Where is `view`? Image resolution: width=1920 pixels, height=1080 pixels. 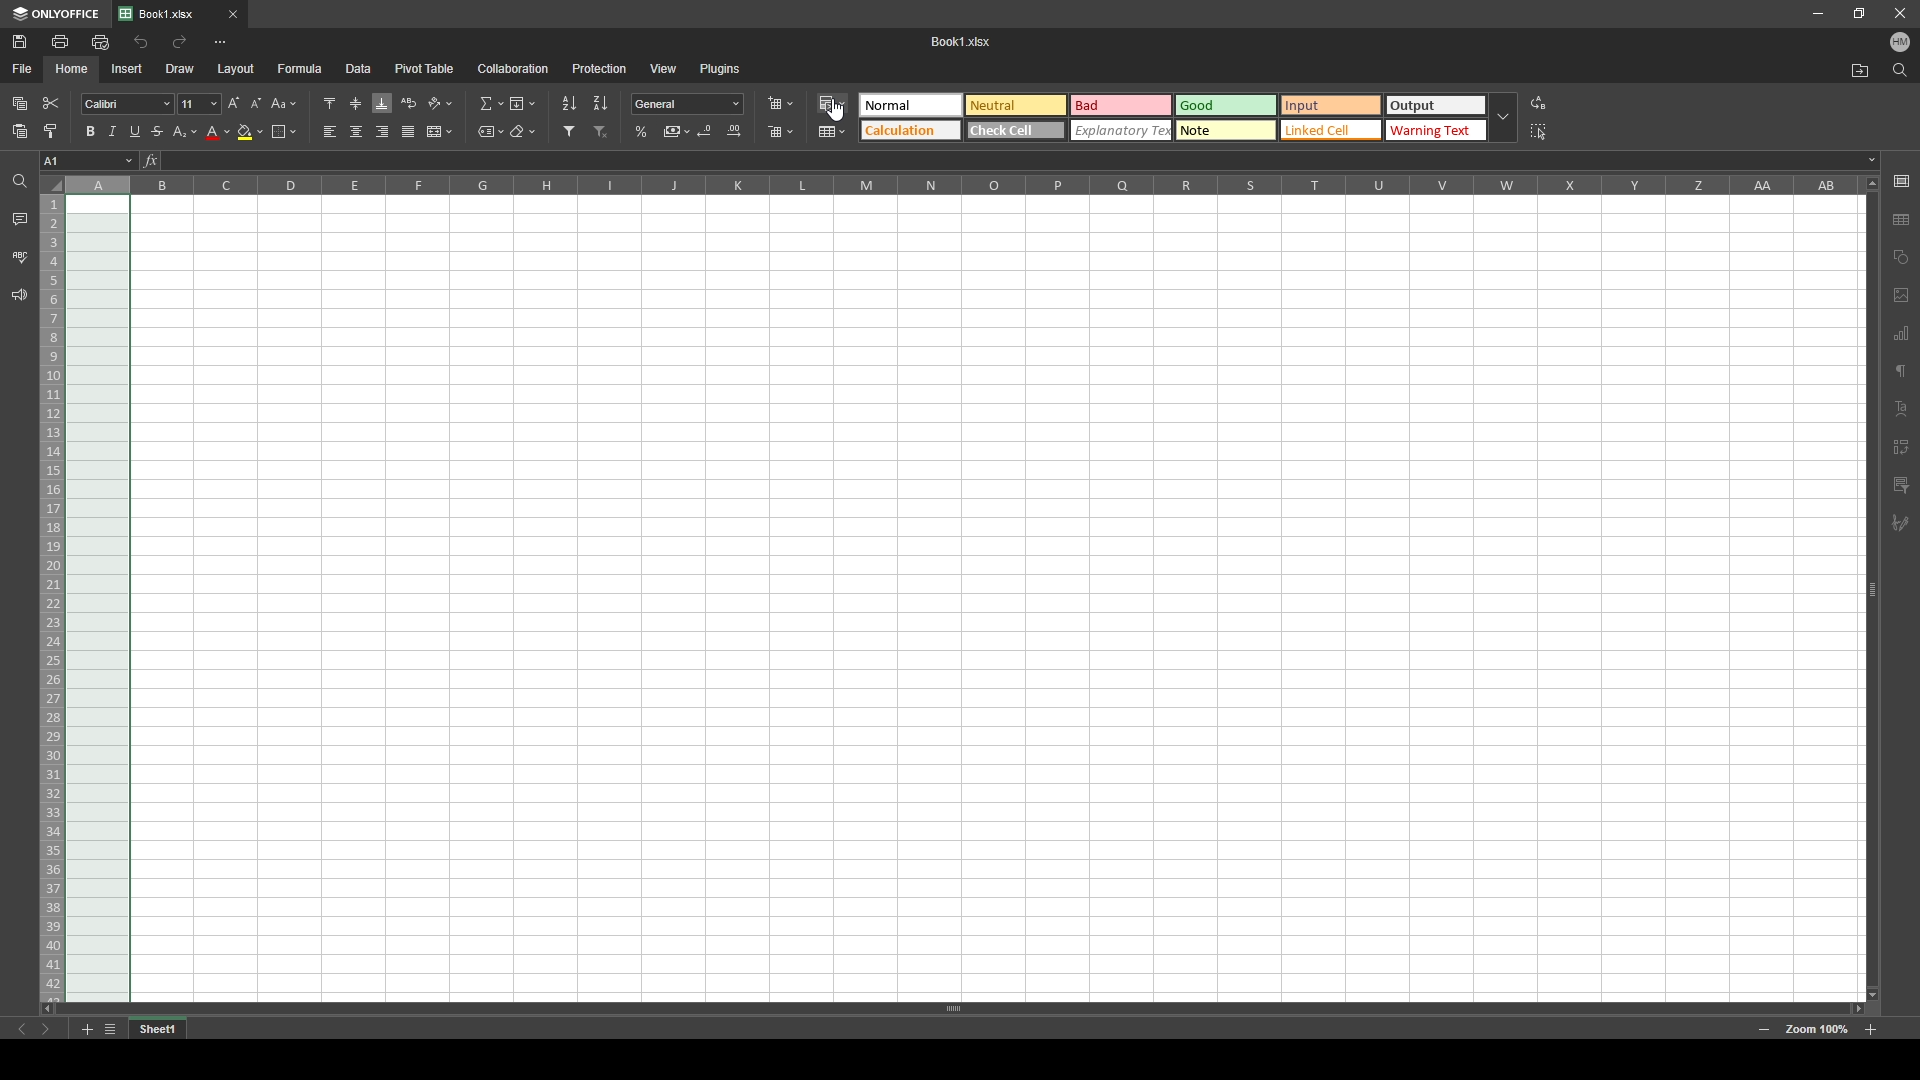 view is located at coordinates (664, 68).